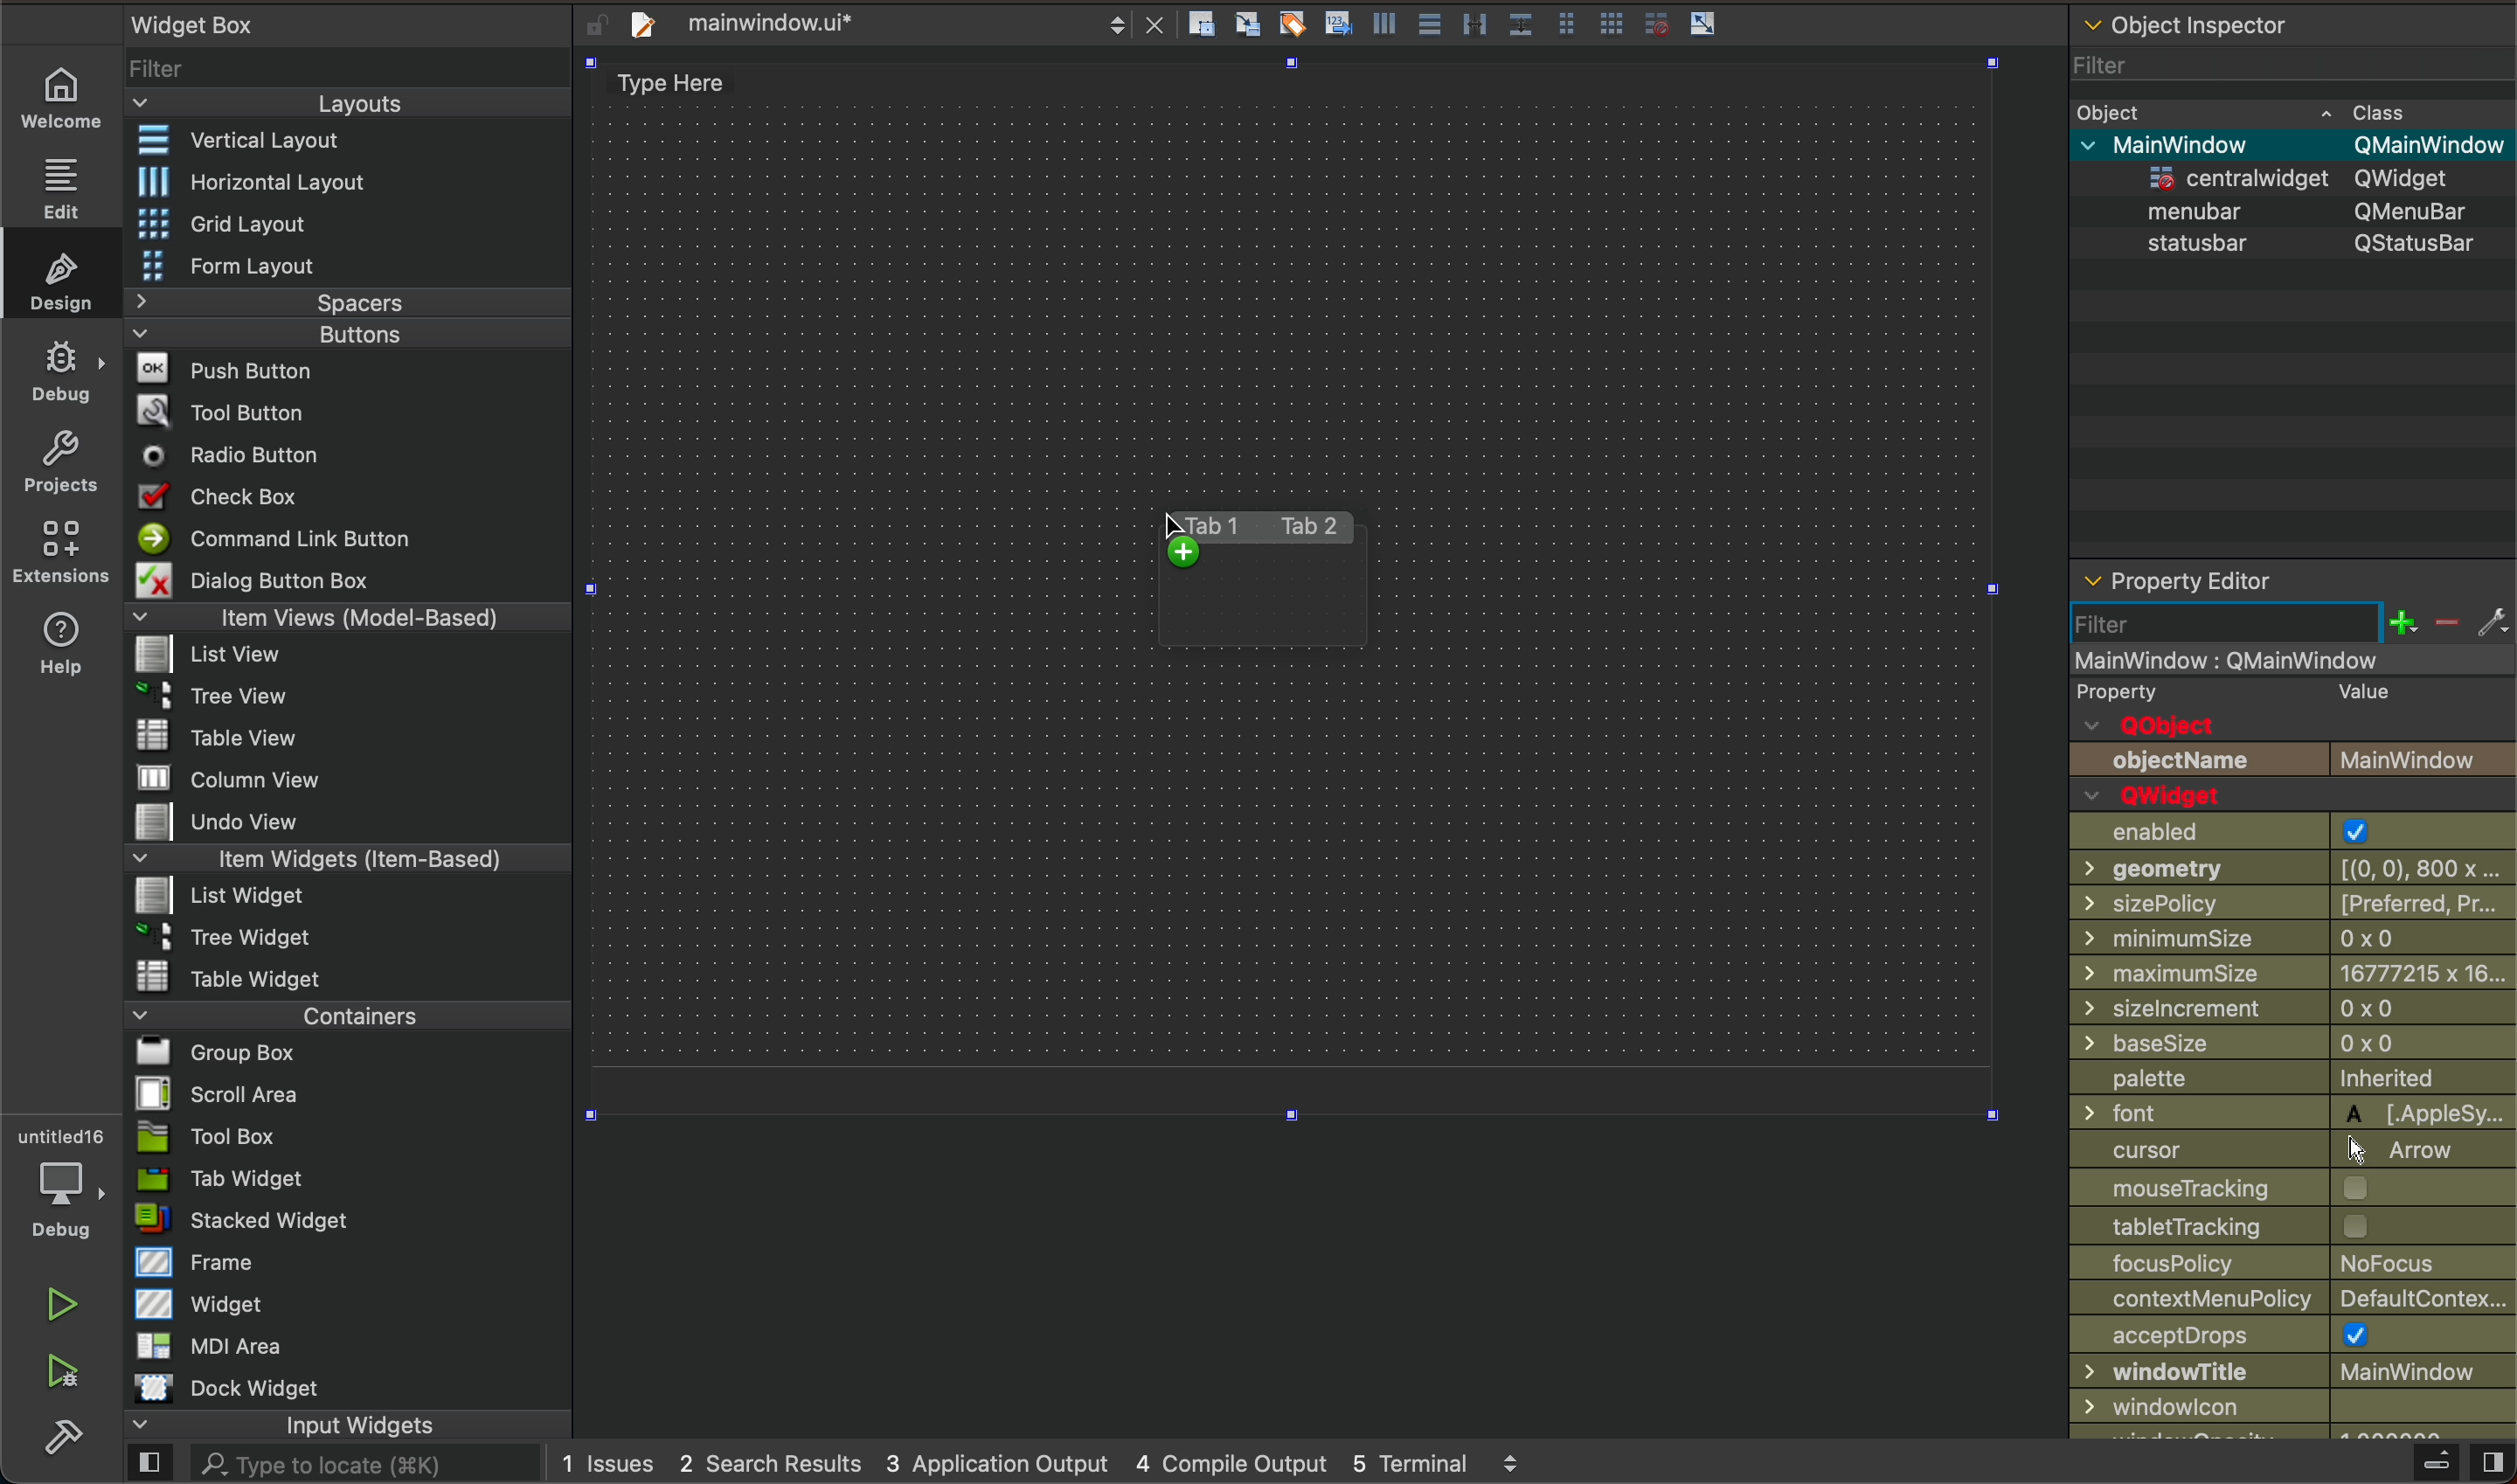 The height and width of the screenshot is (1484, 2517). Describe the element at coordinates (2285, 173) in the screenshot. I see `=centralwidaet OWidaet` at that location.